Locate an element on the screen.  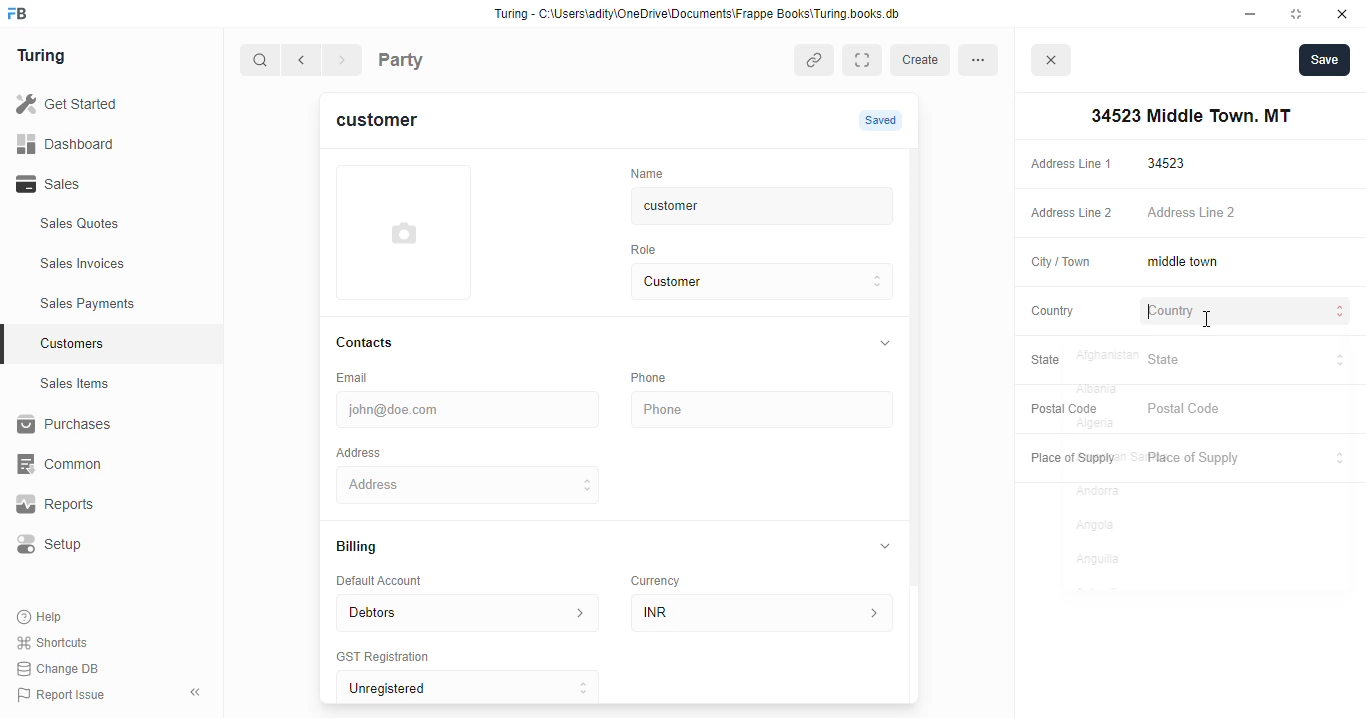
frappebooks logo is located at coordinates (23, 15).